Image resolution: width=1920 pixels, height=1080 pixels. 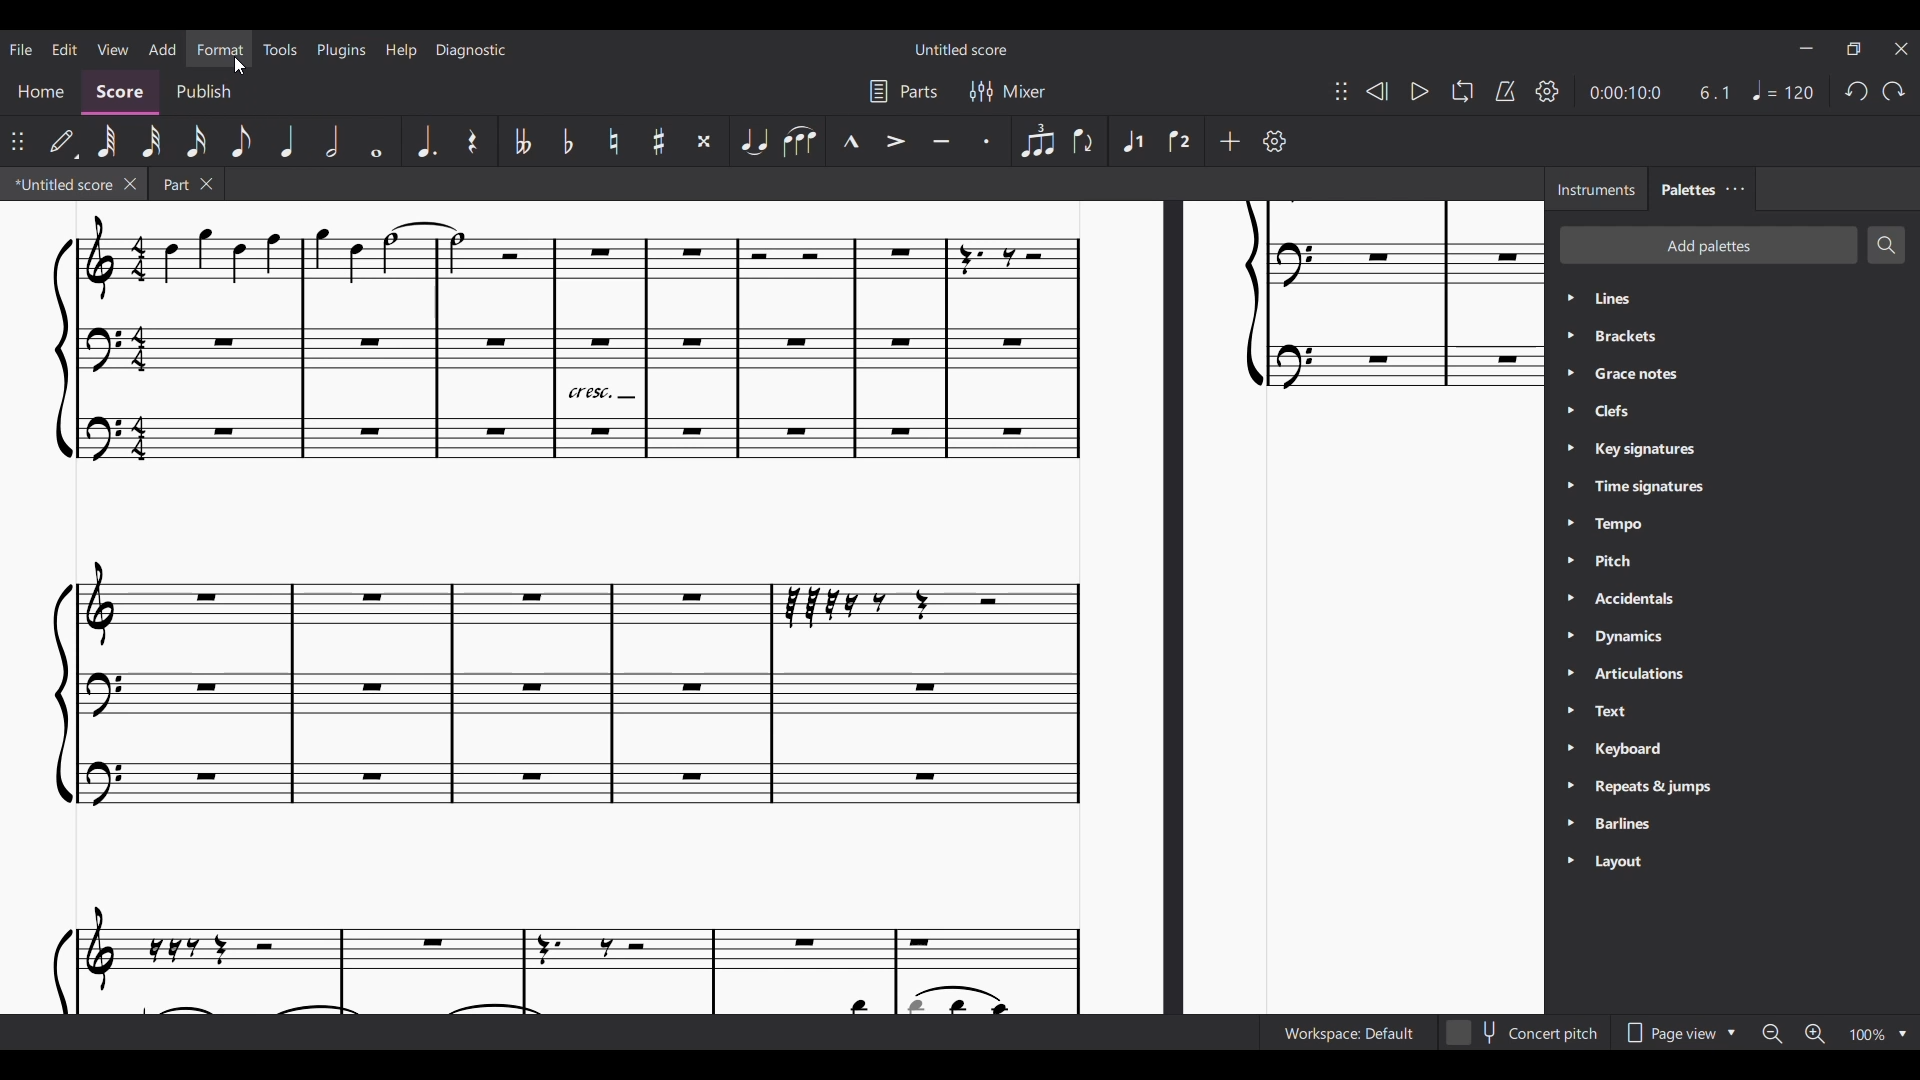 What do you see at coordinates (1230, 142) in the screenshot?
I see `Add` at bounding box center [1230, 142].